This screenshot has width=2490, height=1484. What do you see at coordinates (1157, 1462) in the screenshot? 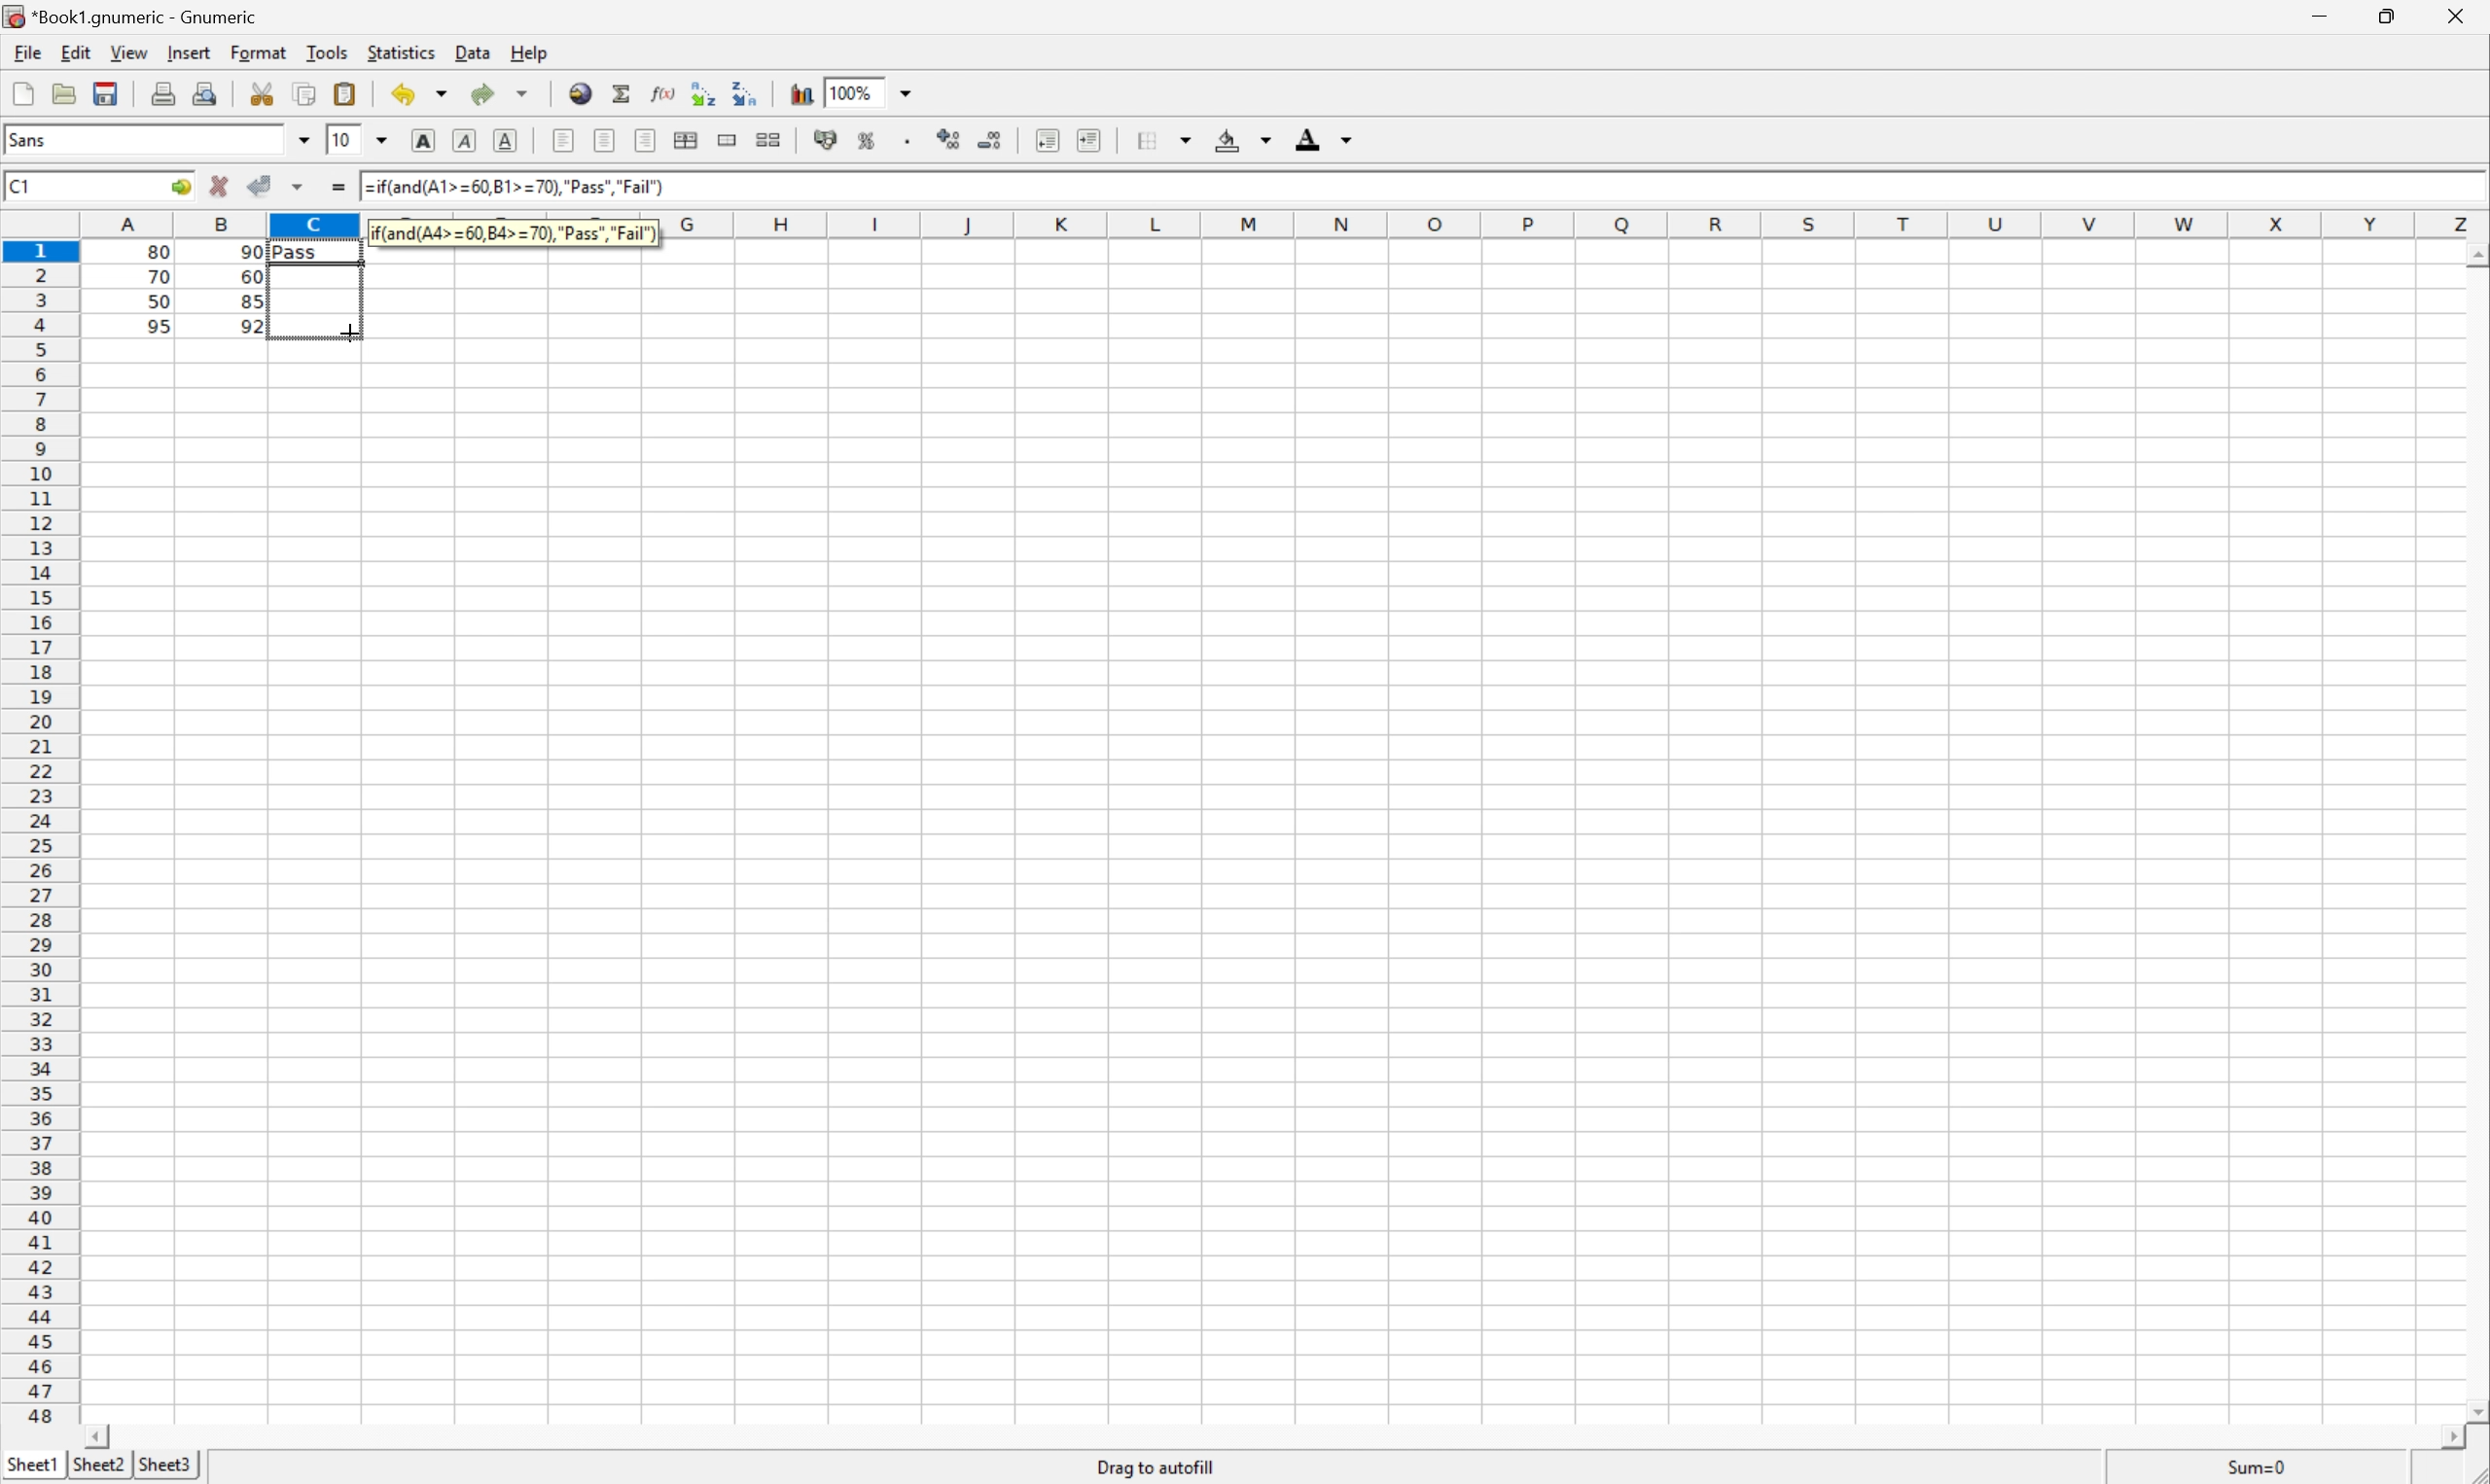
I see `Drag to autofill` at bounding box center [1157, 1462].